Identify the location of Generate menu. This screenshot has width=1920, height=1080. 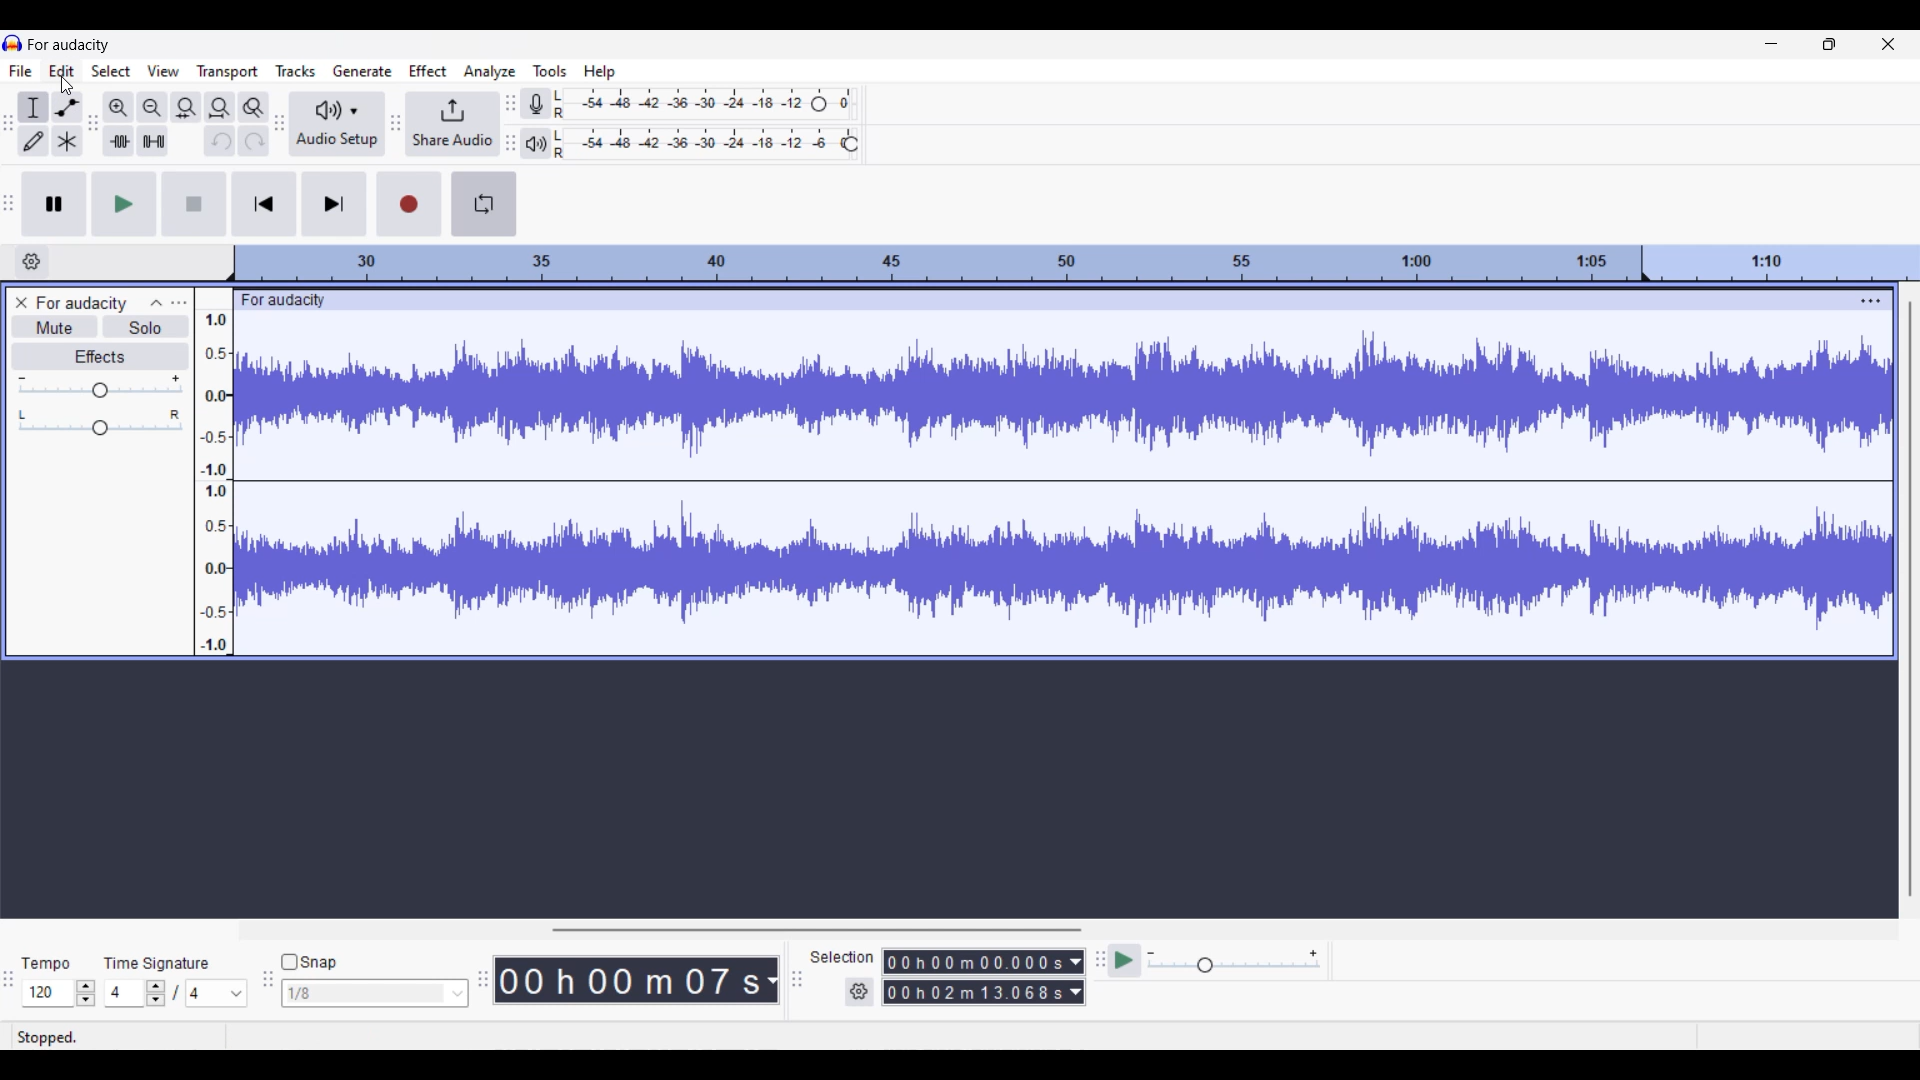
(362, 71).